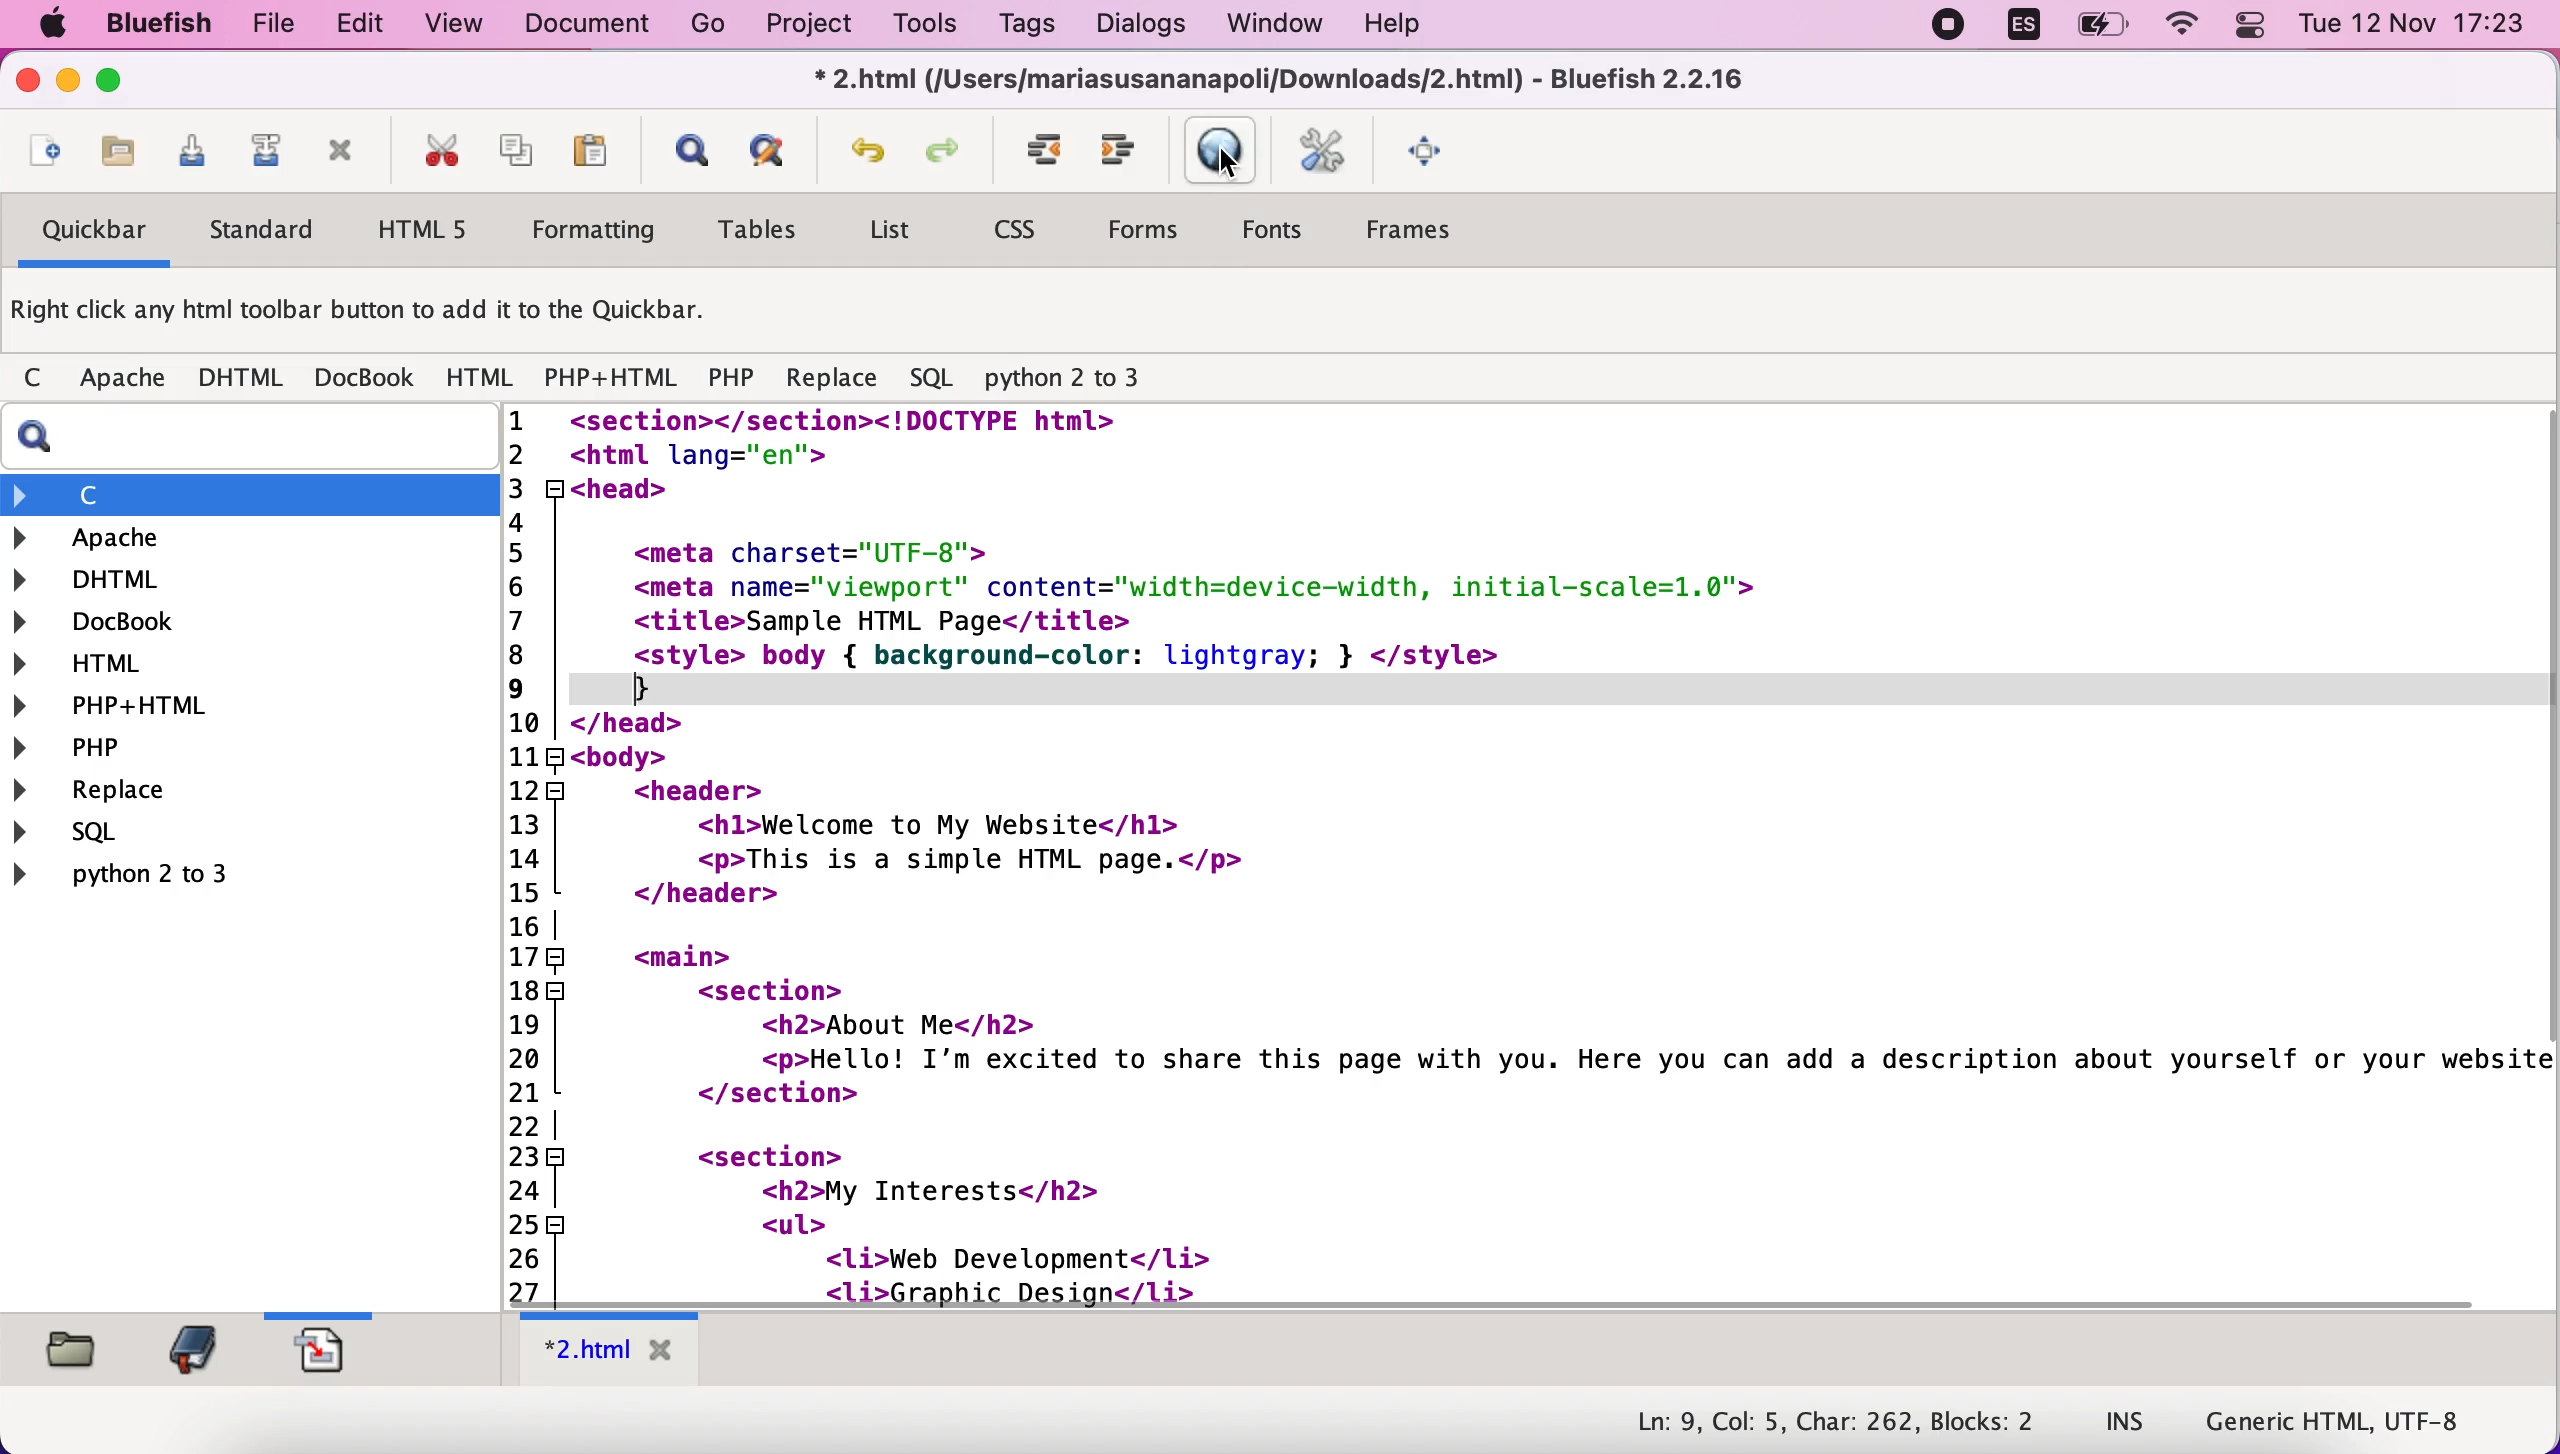 The height and width of the screenshot is (1454, 2560). What do you see at coordinates (768, 231) in the screenshot?
I see `tables` at bounding box center [768, 231].